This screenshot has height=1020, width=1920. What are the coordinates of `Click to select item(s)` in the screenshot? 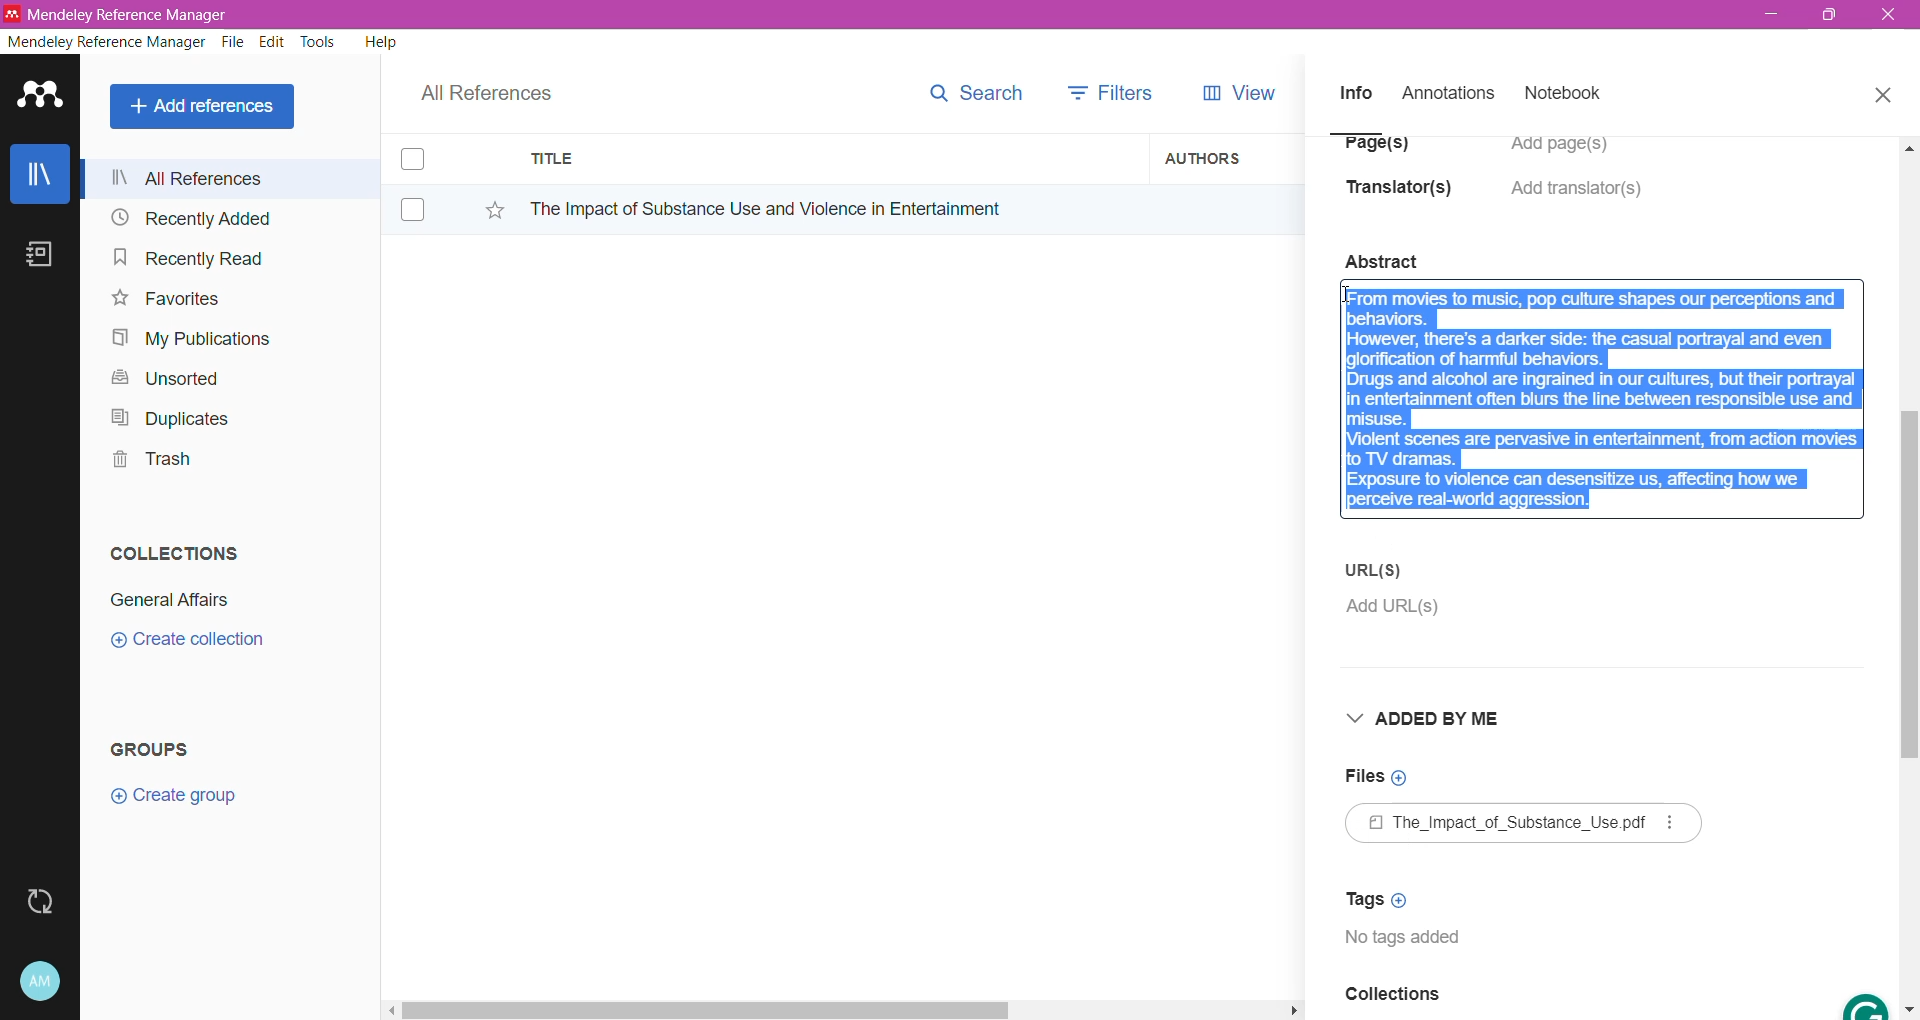 It's located at (423, 183).